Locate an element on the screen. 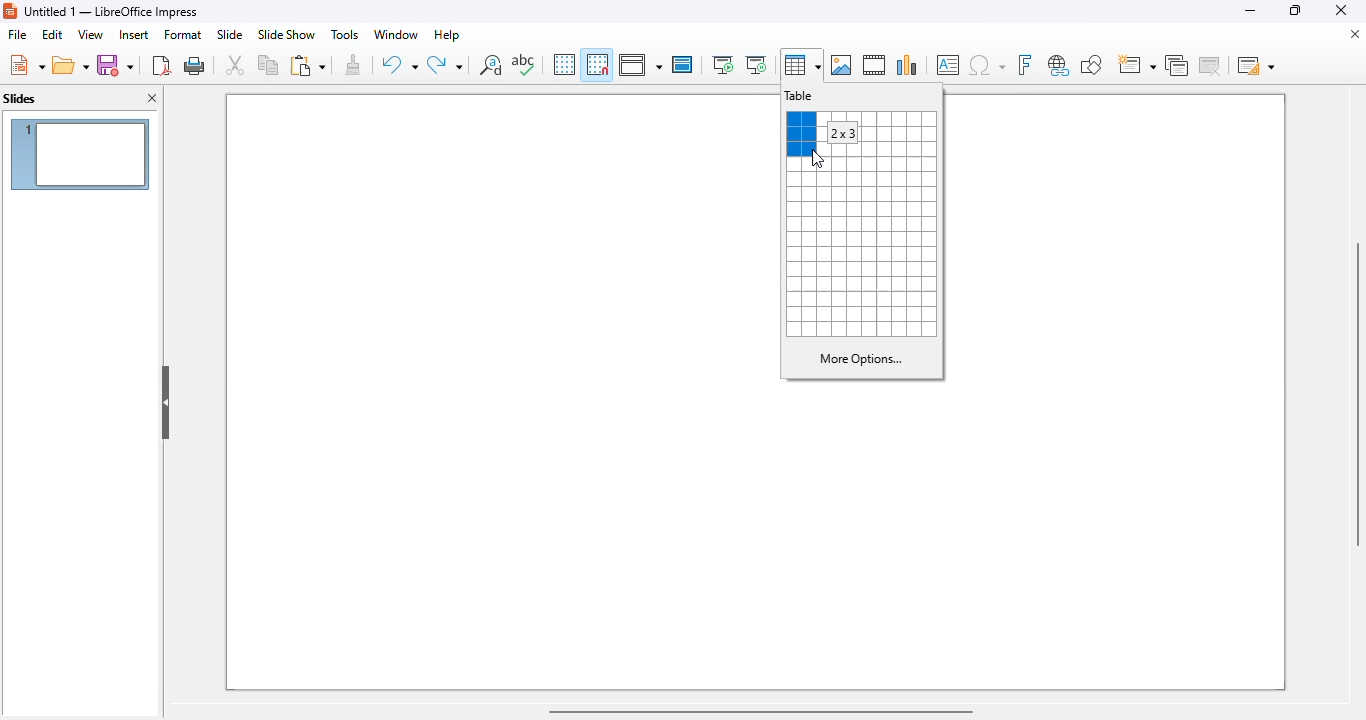 This screenshot has height=720, width=1366. help is located at coordinates (448, 35).